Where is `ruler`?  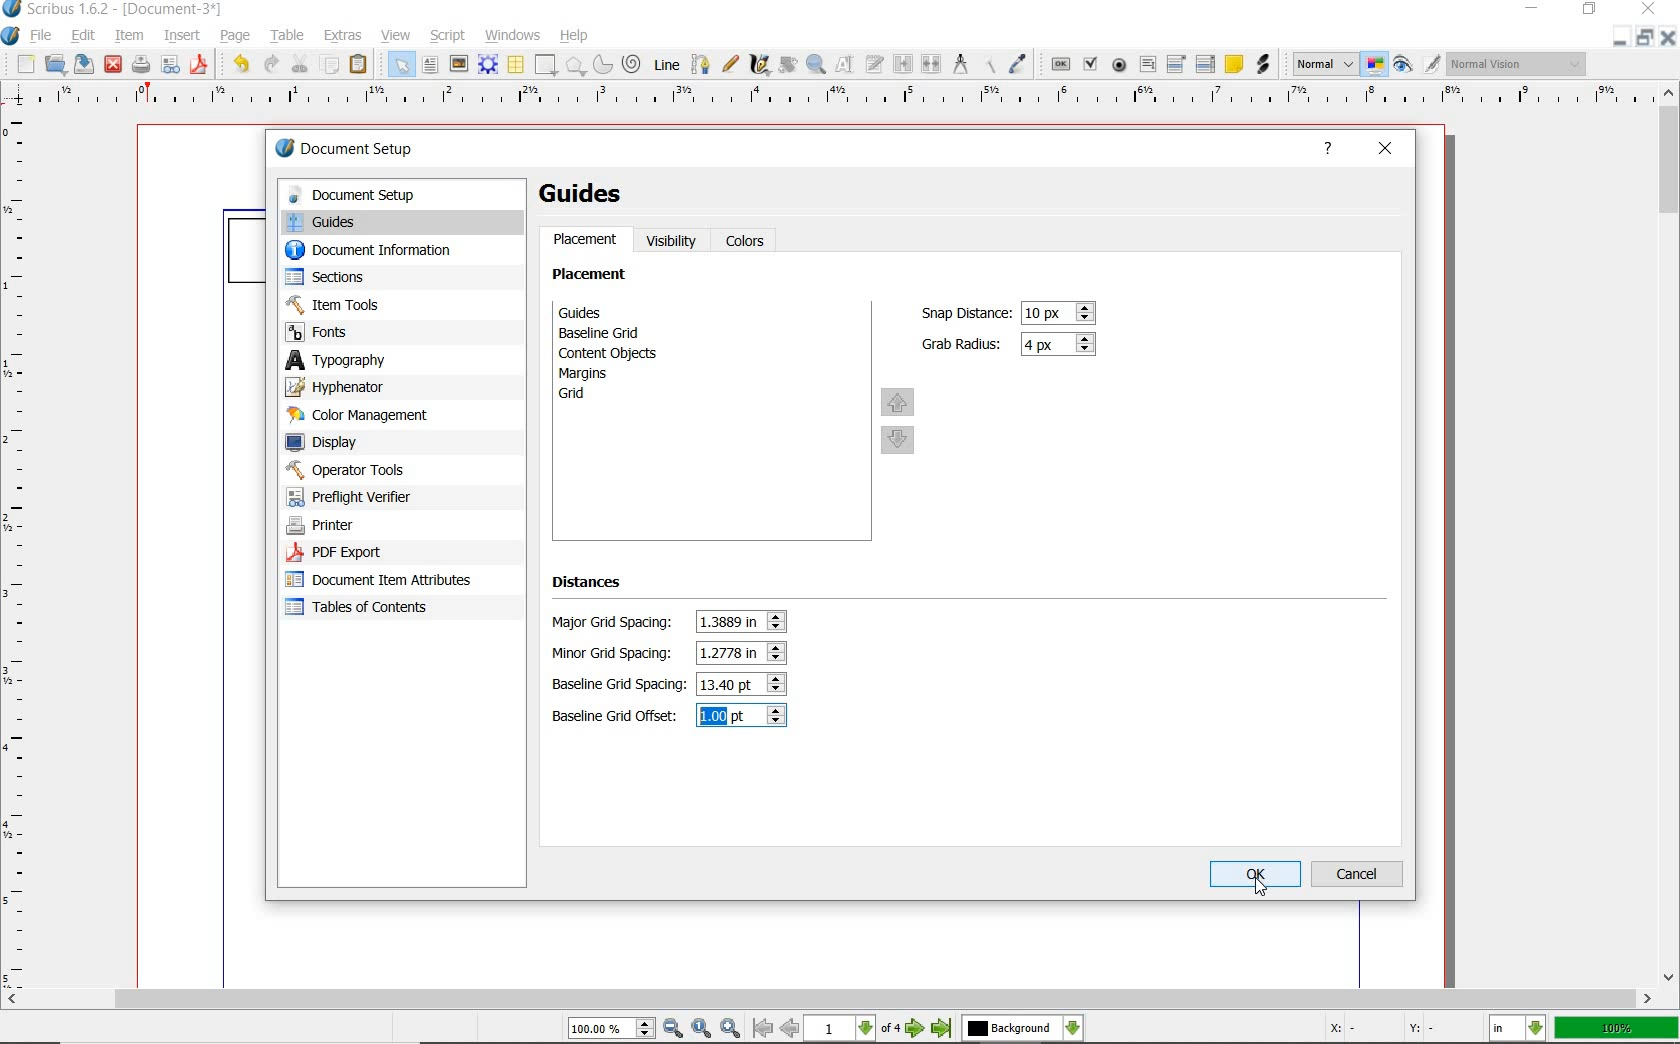
ruler is located at coordinates (23, 553).